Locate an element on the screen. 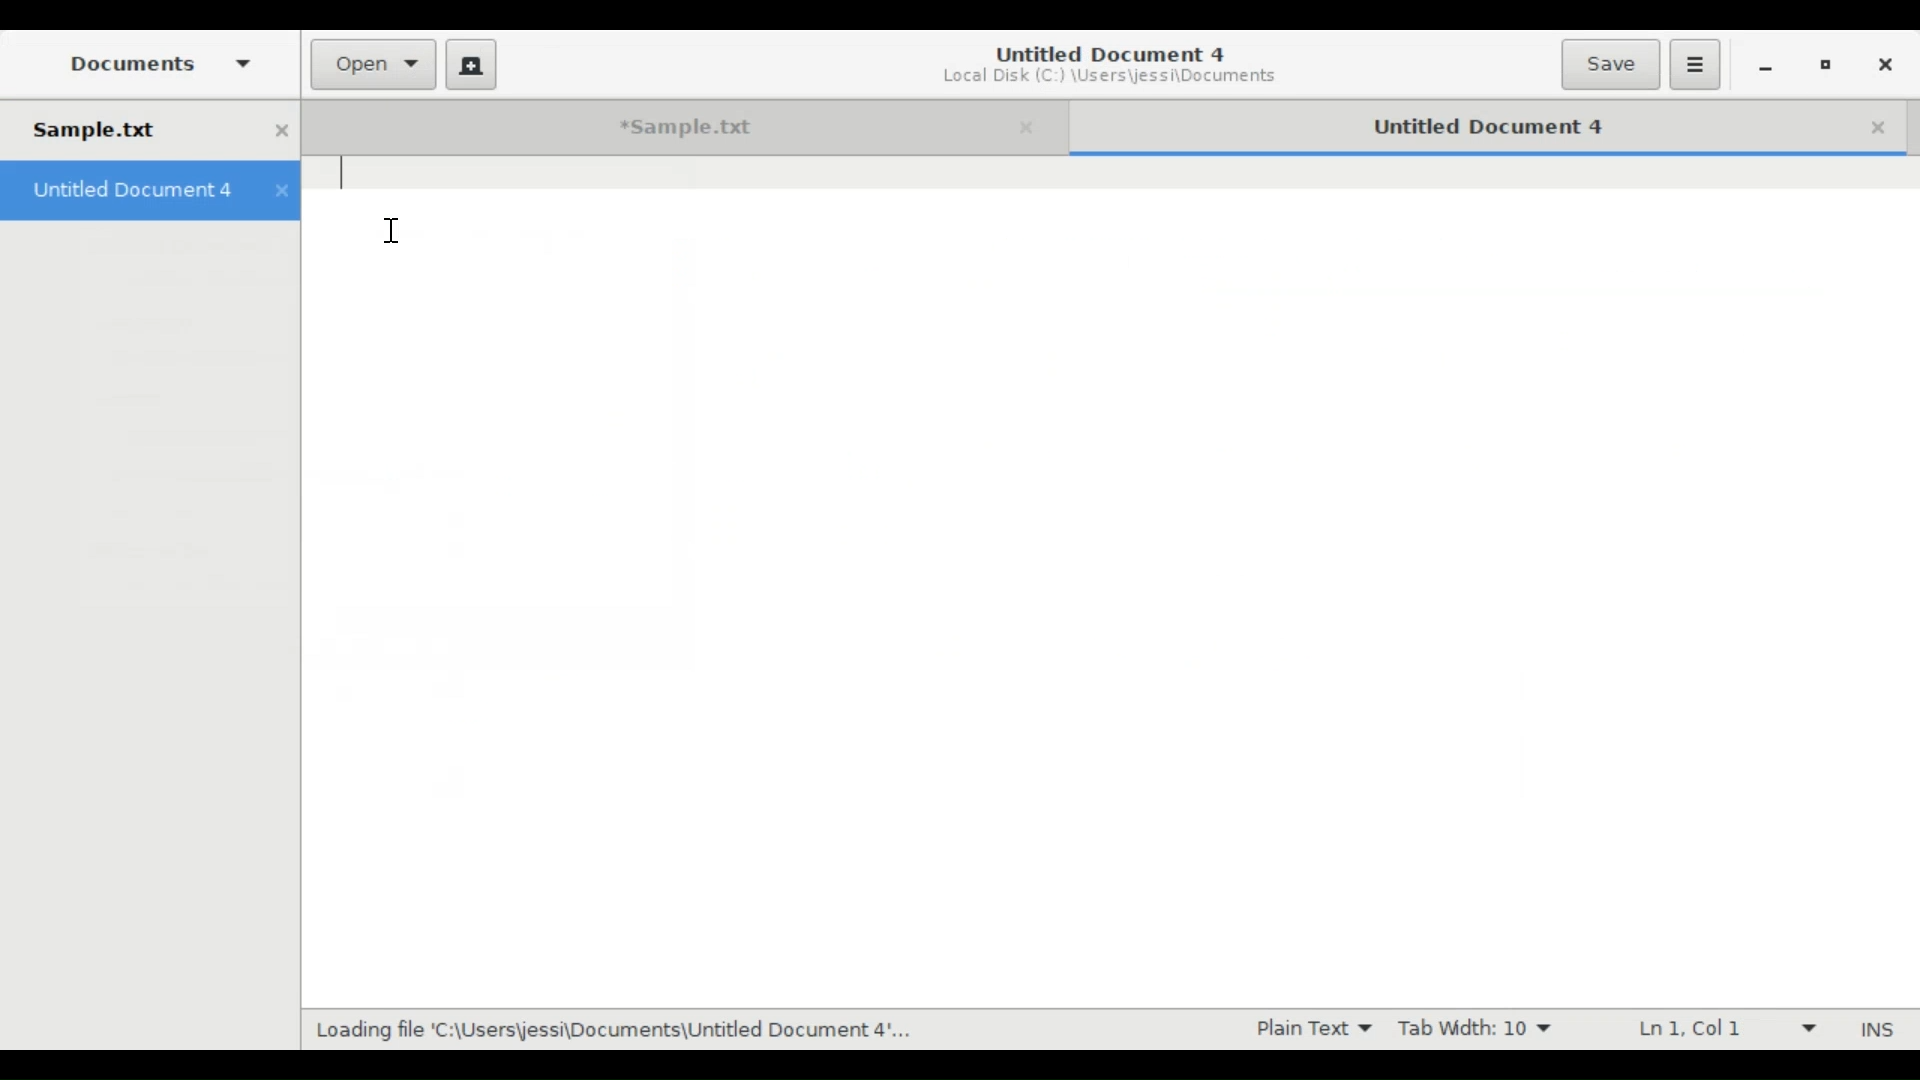 This screenshot has width=1920, height=1080. Highlight Mode: Plain Text is located at coordinates (1304, 1028).